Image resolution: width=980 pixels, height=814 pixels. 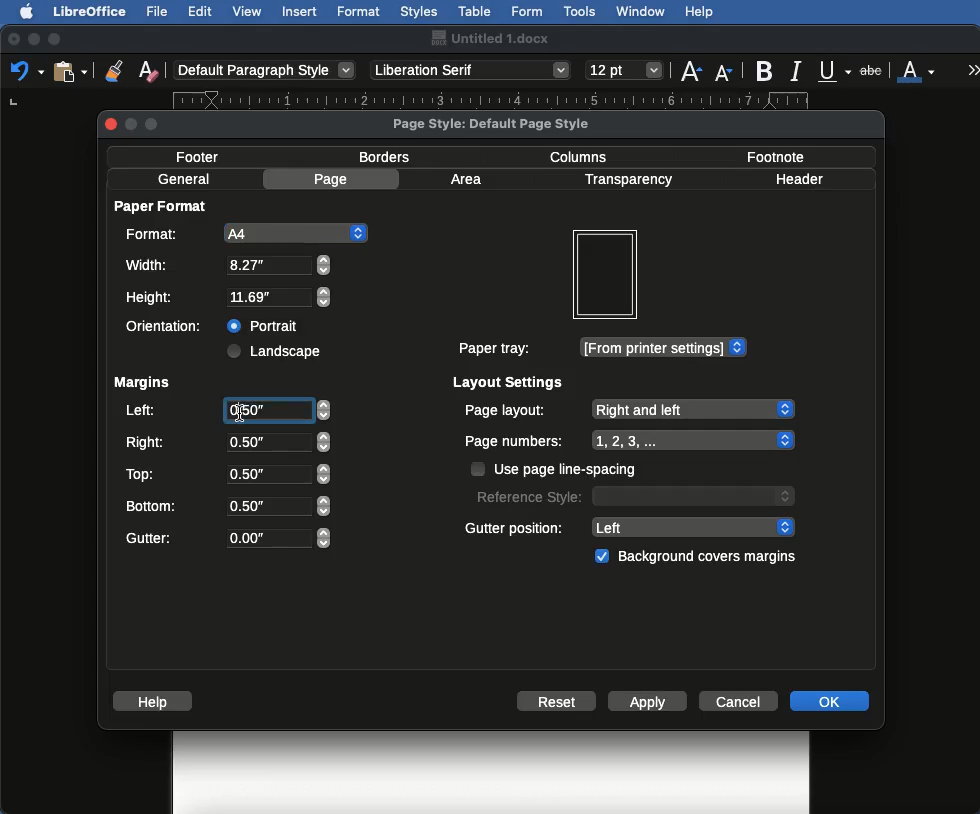 What do you see at coordinates (836, 72) in the screenshot?
I see `Underline` at bounding box center [836, 72].